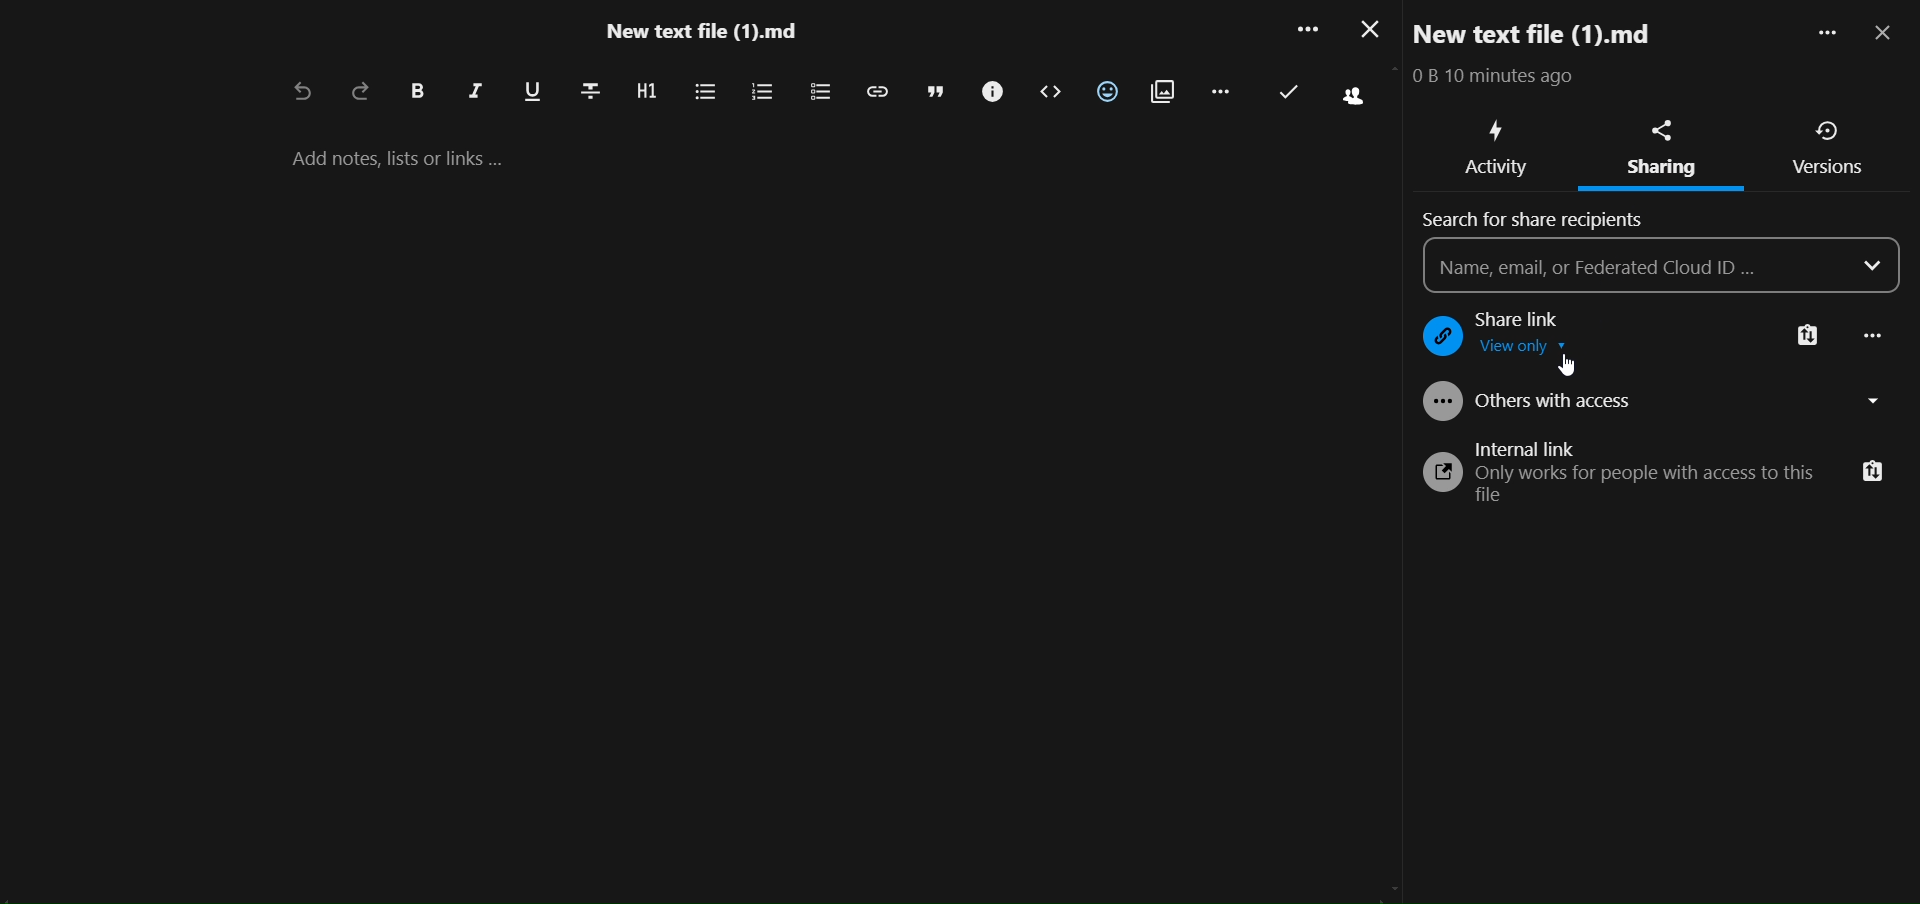  I want to click on dropdown, so click(1874, 266).